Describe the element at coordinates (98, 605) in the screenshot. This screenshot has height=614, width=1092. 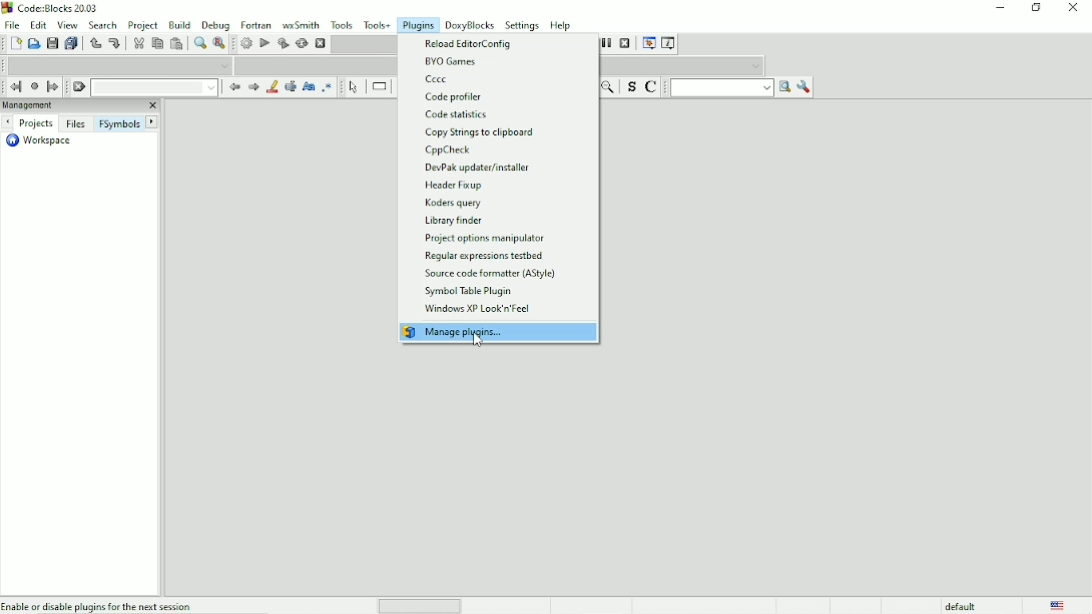
I see `Enable or disable plugins for the next session` at that location.